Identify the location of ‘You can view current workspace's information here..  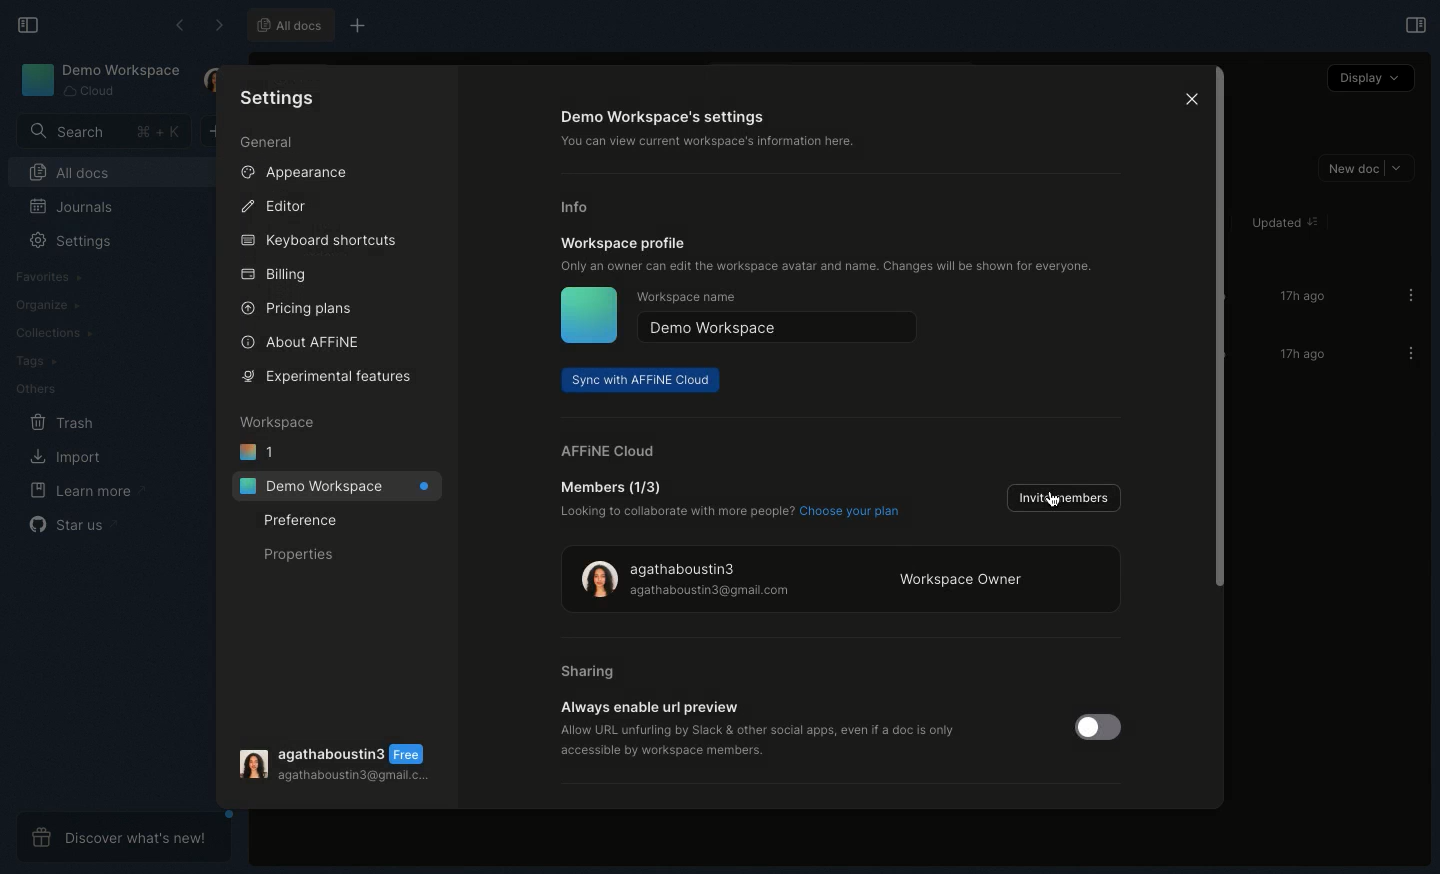
(719, 141).